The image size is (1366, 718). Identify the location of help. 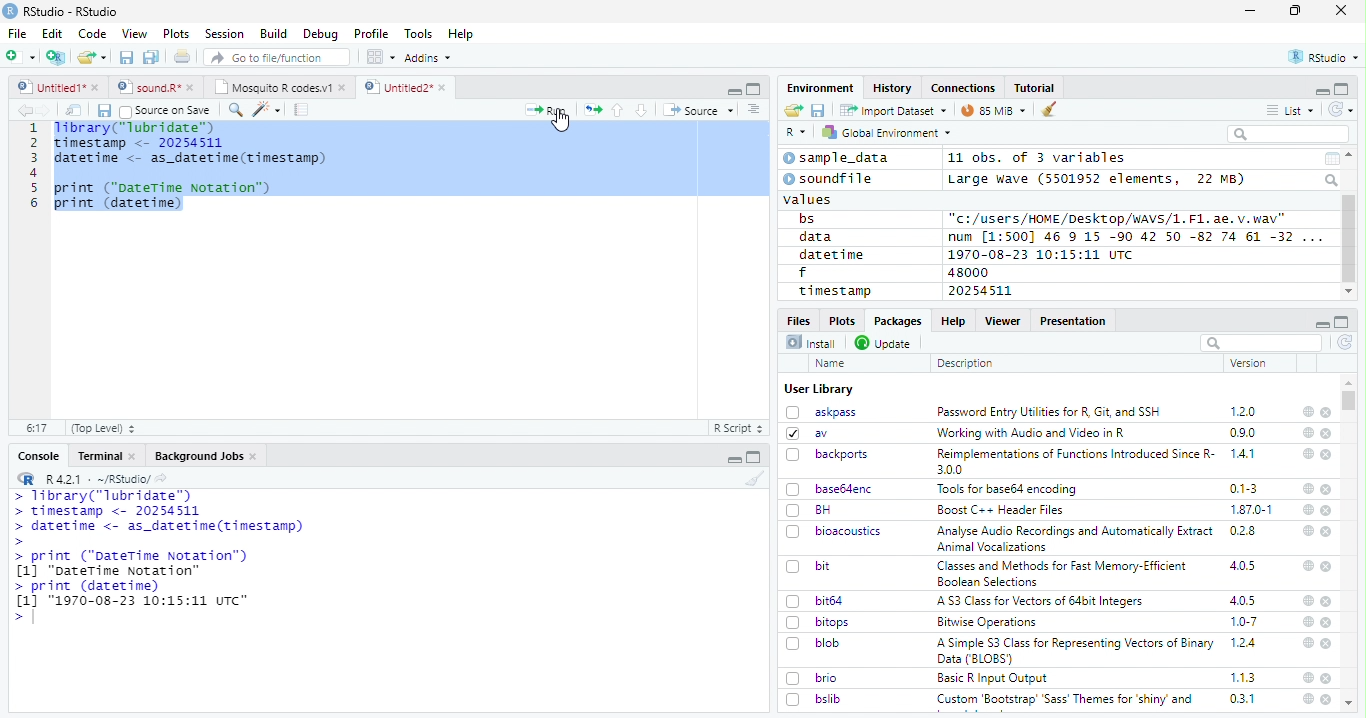
(1308, 677).